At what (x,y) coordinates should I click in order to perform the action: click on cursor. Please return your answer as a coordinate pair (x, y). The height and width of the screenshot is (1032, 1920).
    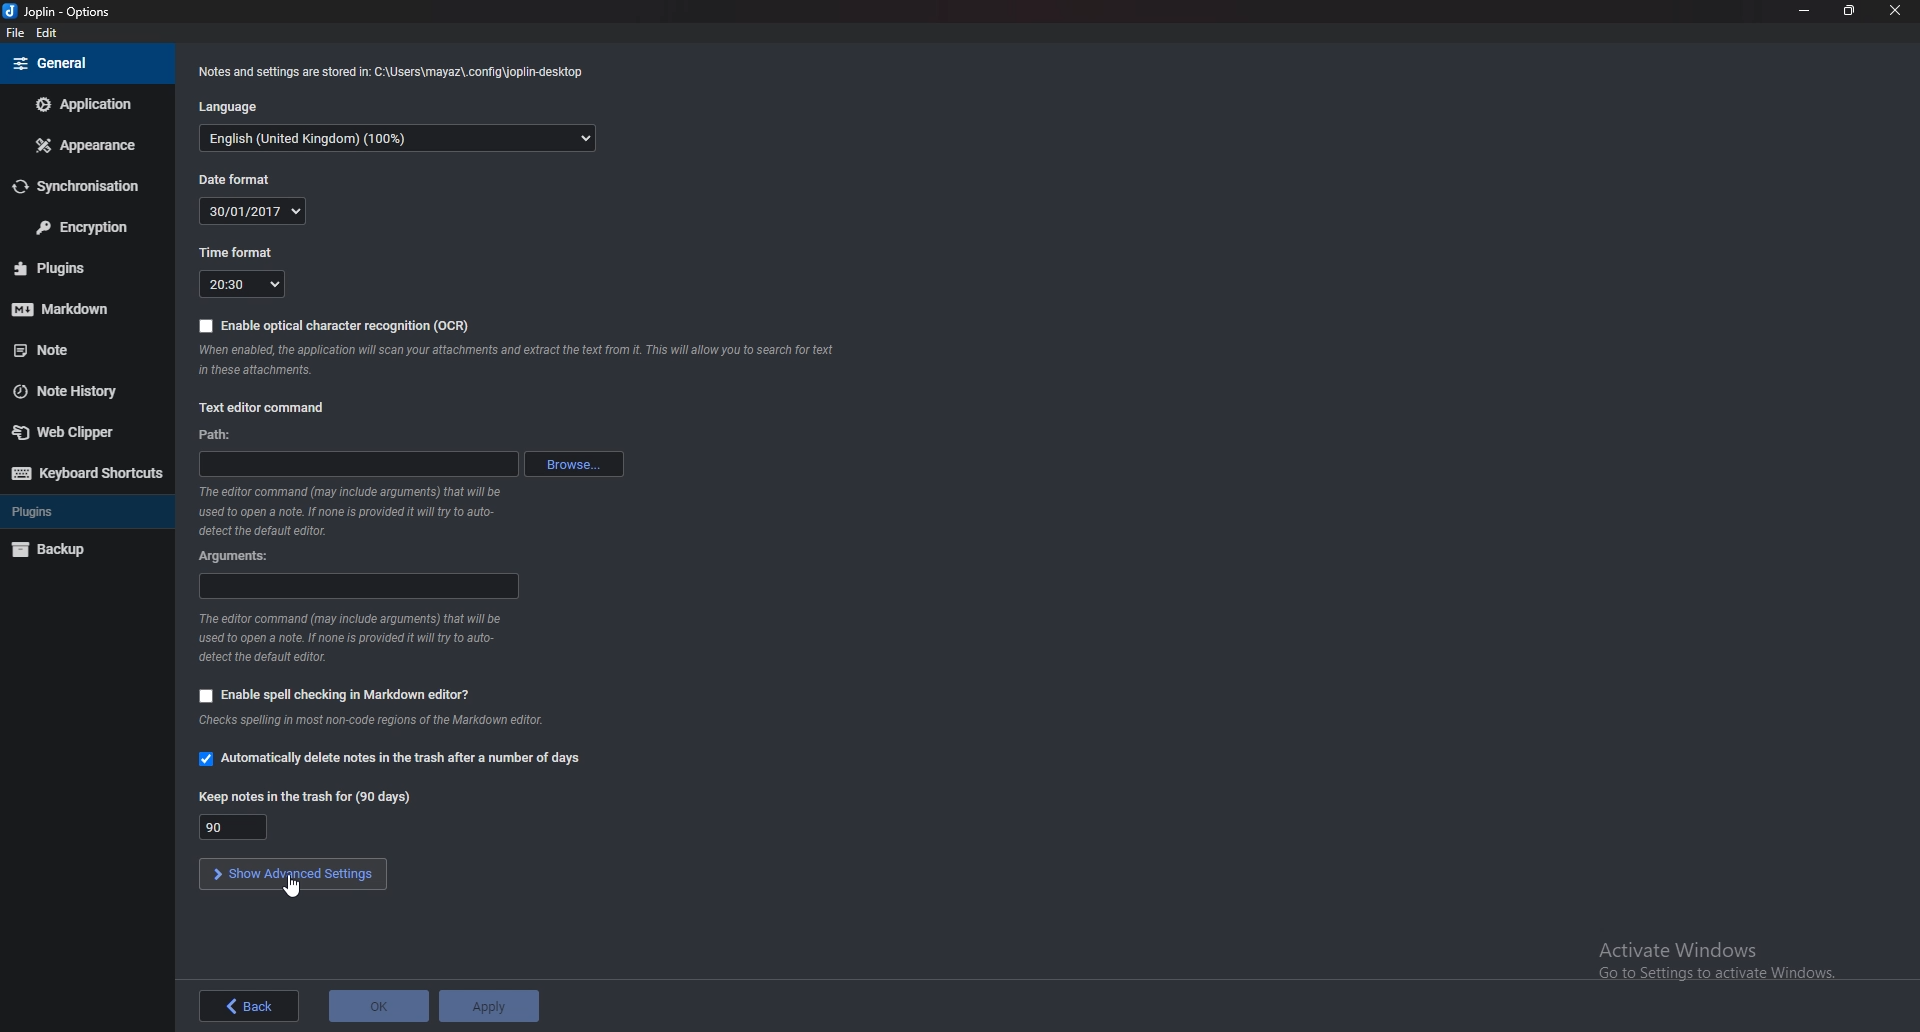
    Looking at the image, I should click on (296, 885).